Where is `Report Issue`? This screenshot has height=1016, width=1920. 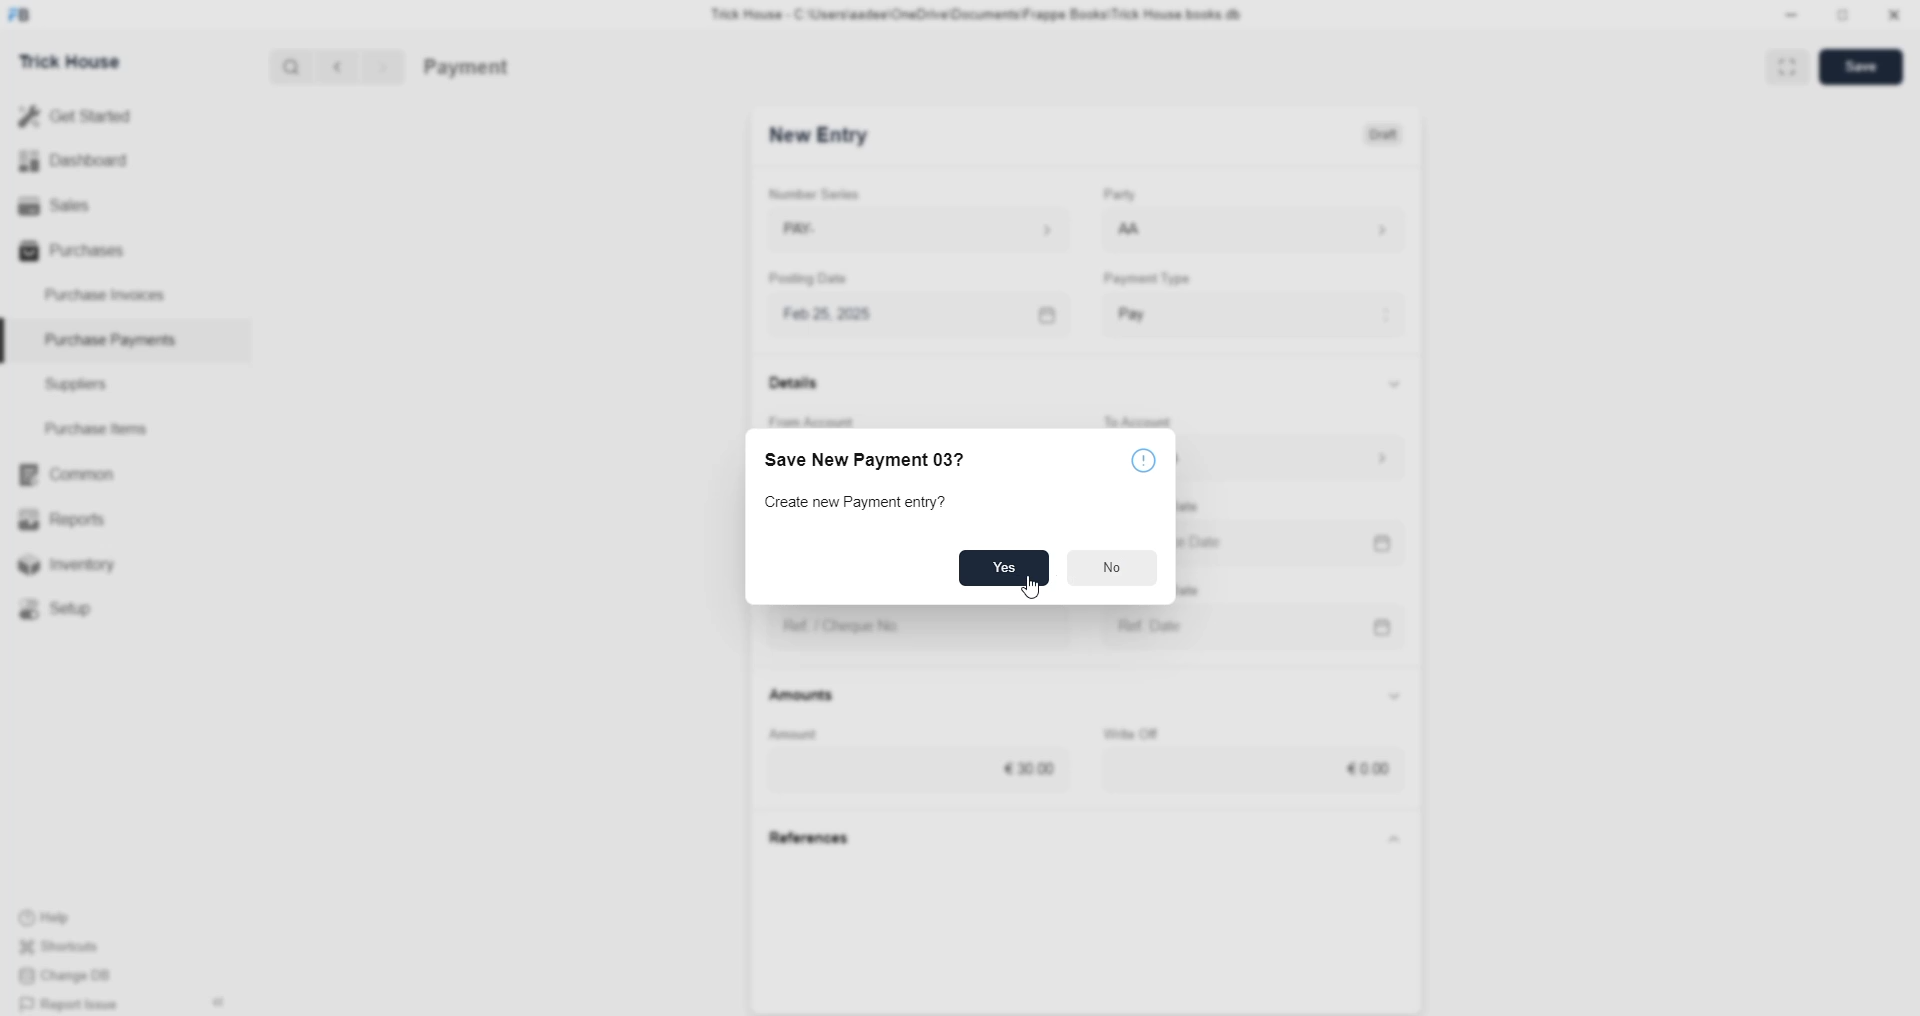
Report Issue is located at coordinates (75, 1004).